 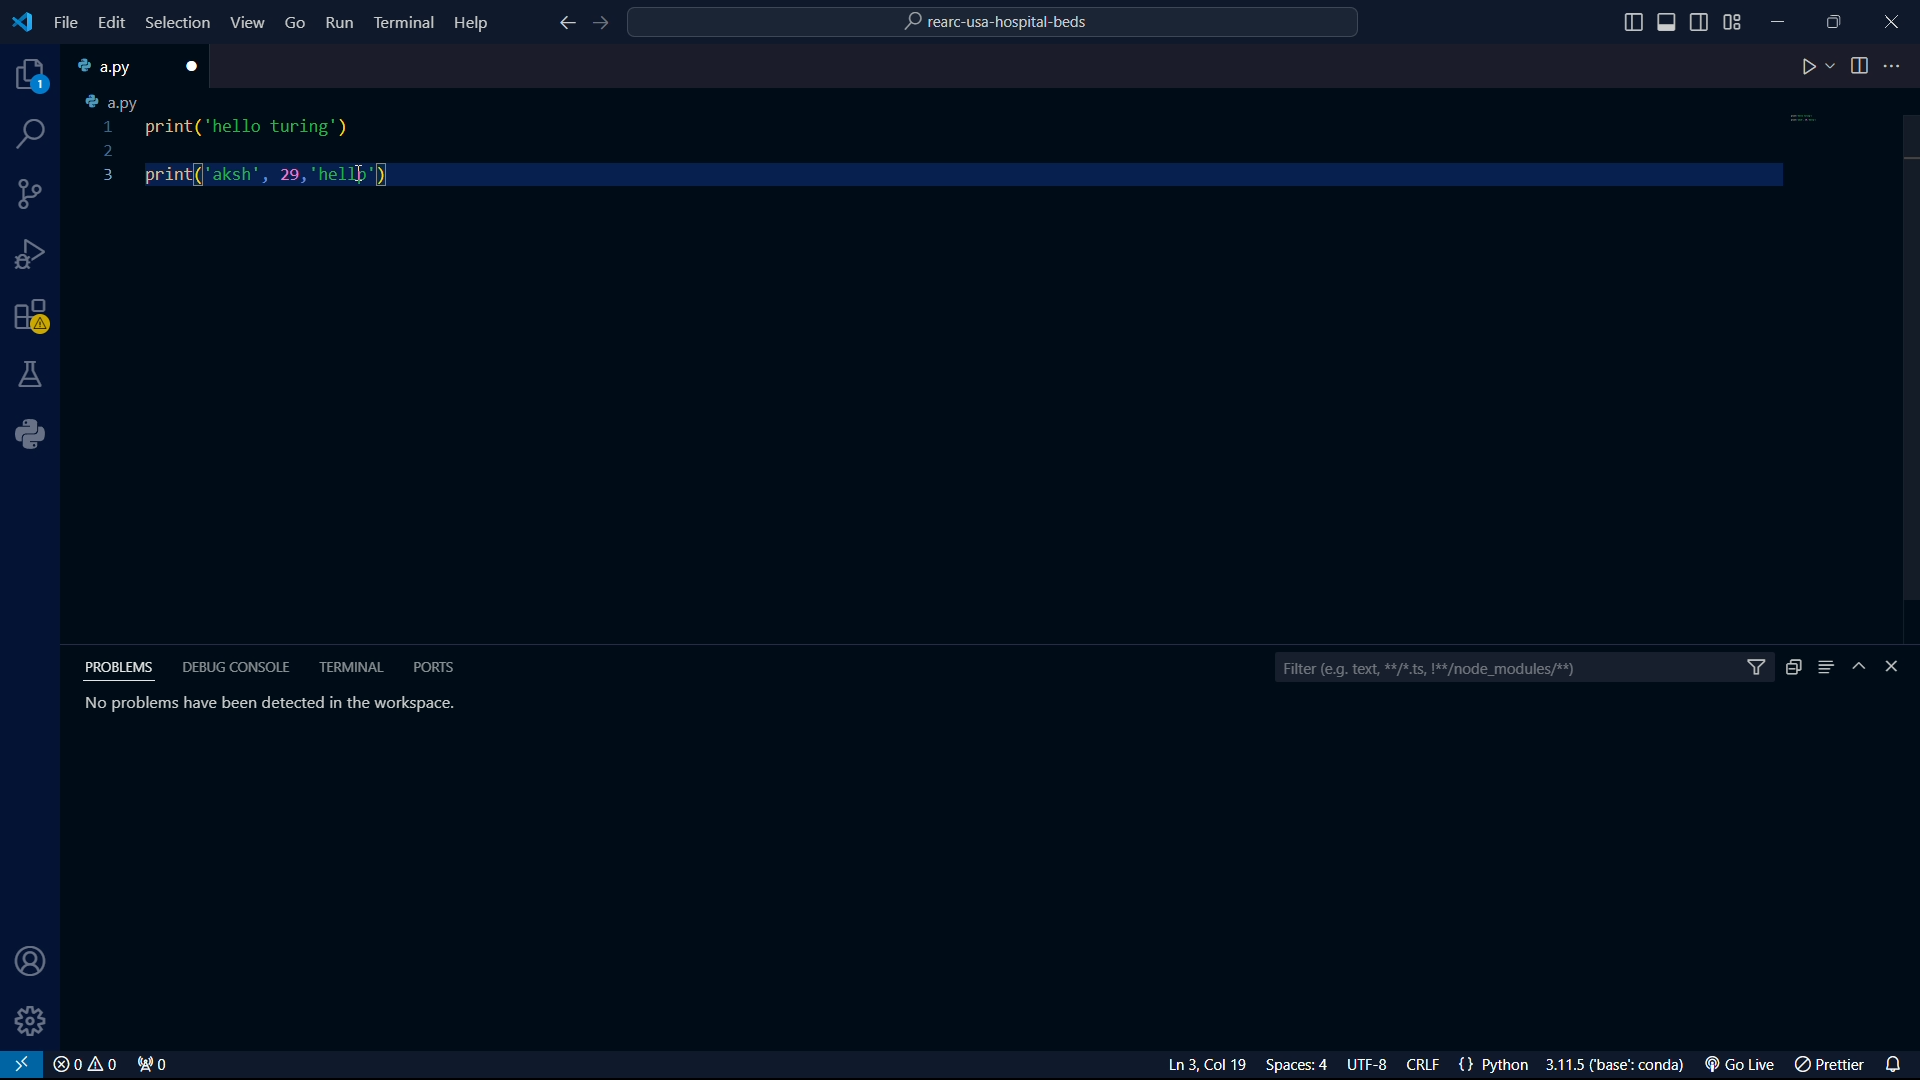 What do you see at coordinates (404, 21) in the screenshot?
I see `Terminal` at bounding box center [404, 21].